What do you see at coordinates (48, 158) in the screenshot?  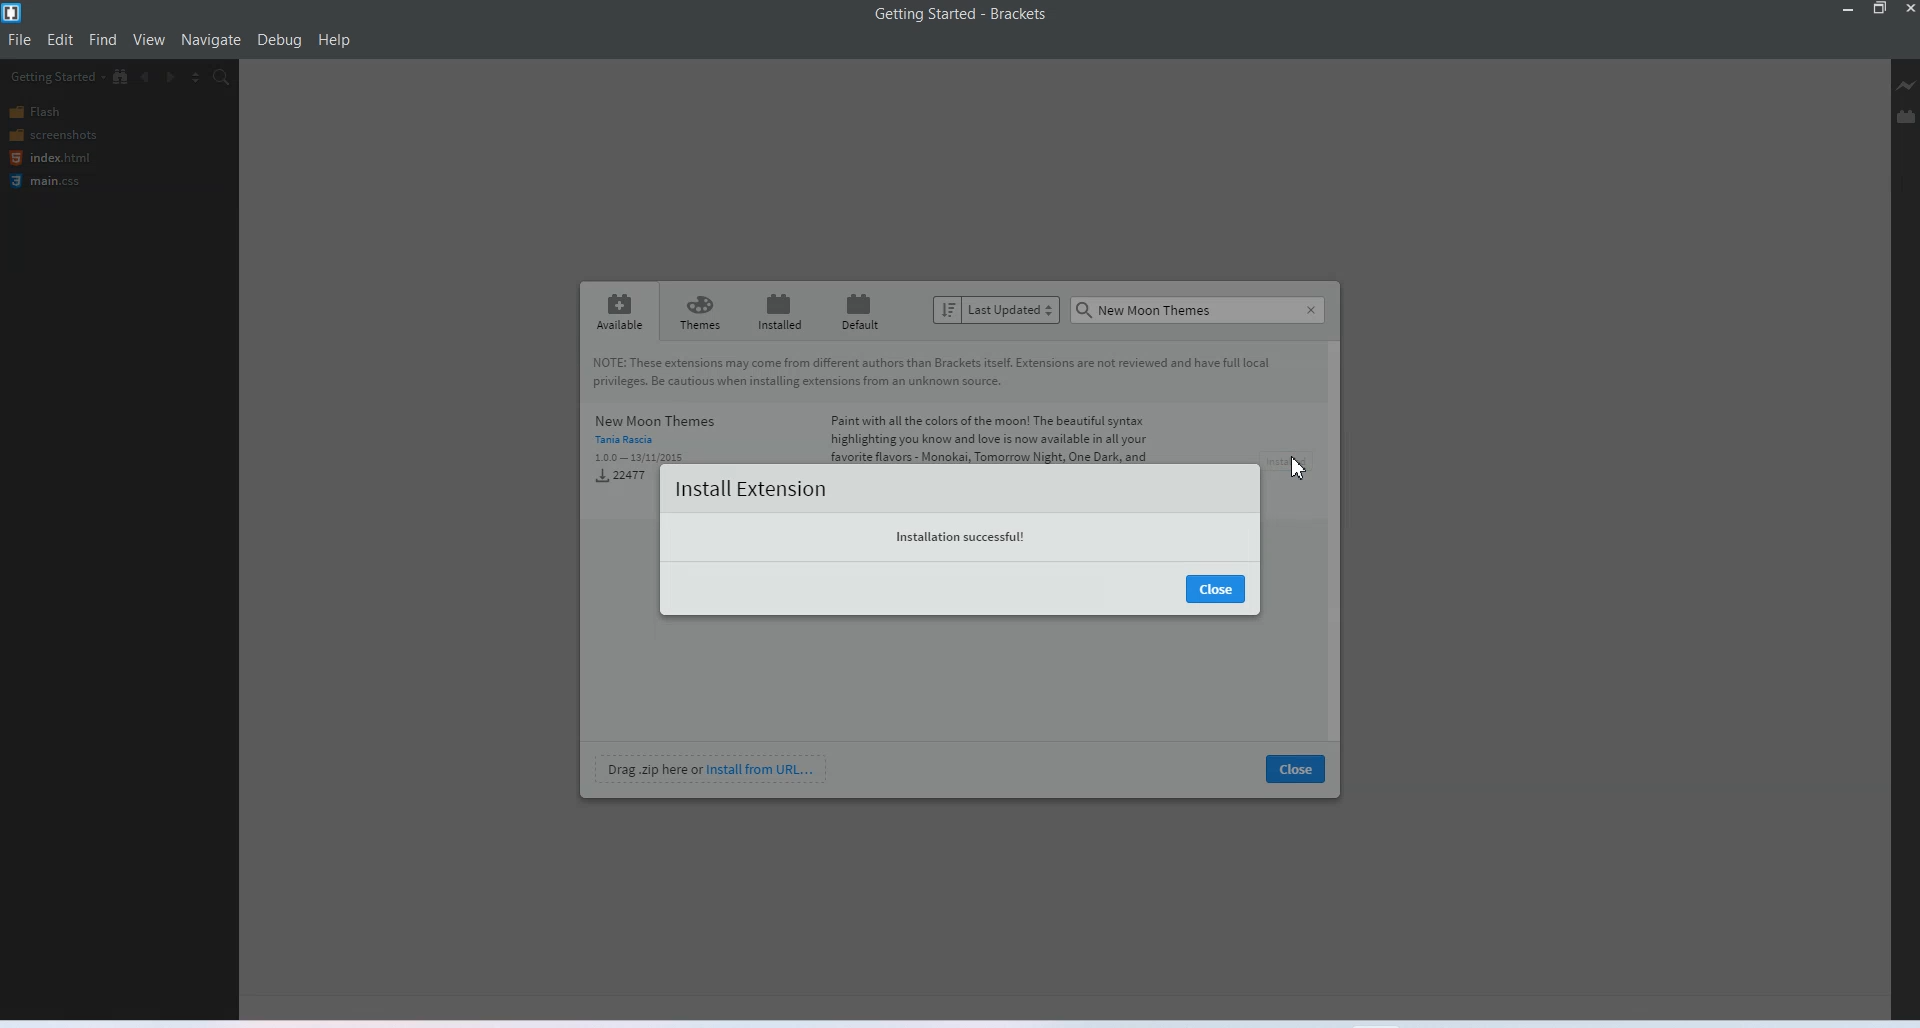 I see `index.html` at bounding box center [48, 158].